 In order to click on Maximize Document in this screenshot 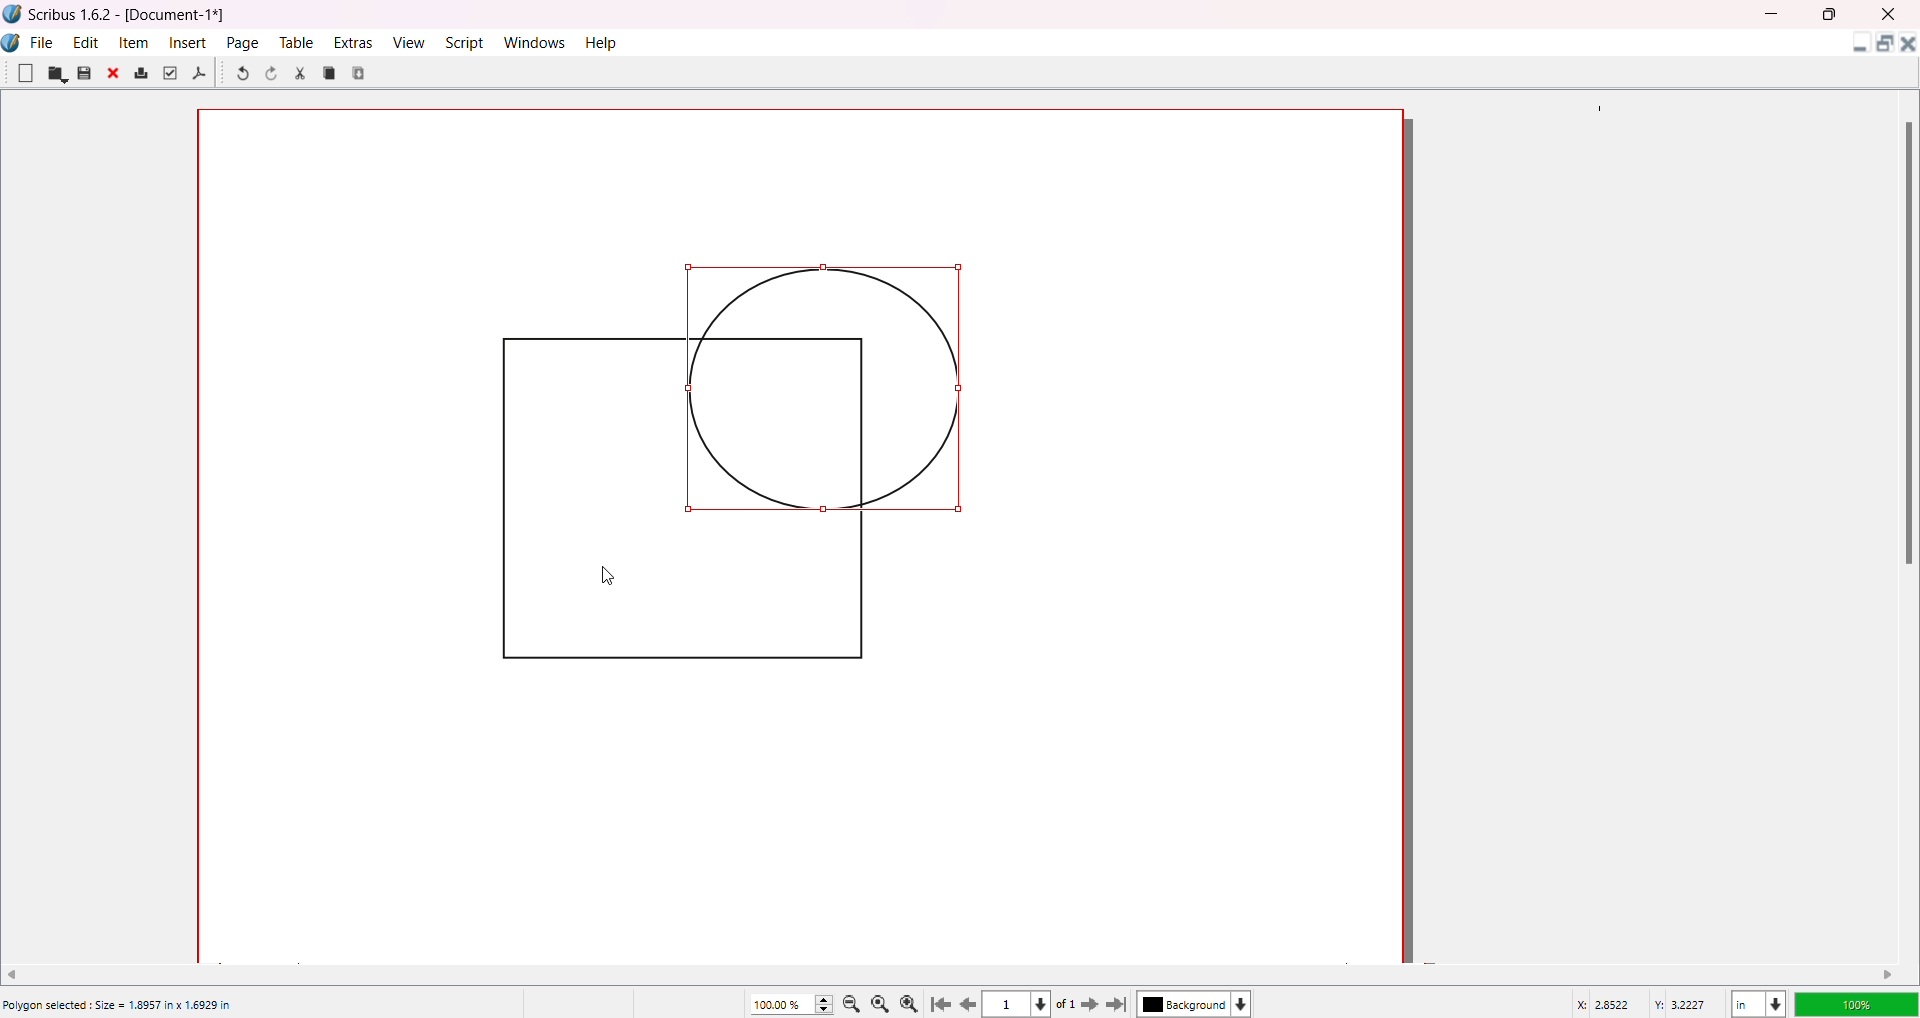, I will do `click(1883, 47)`.